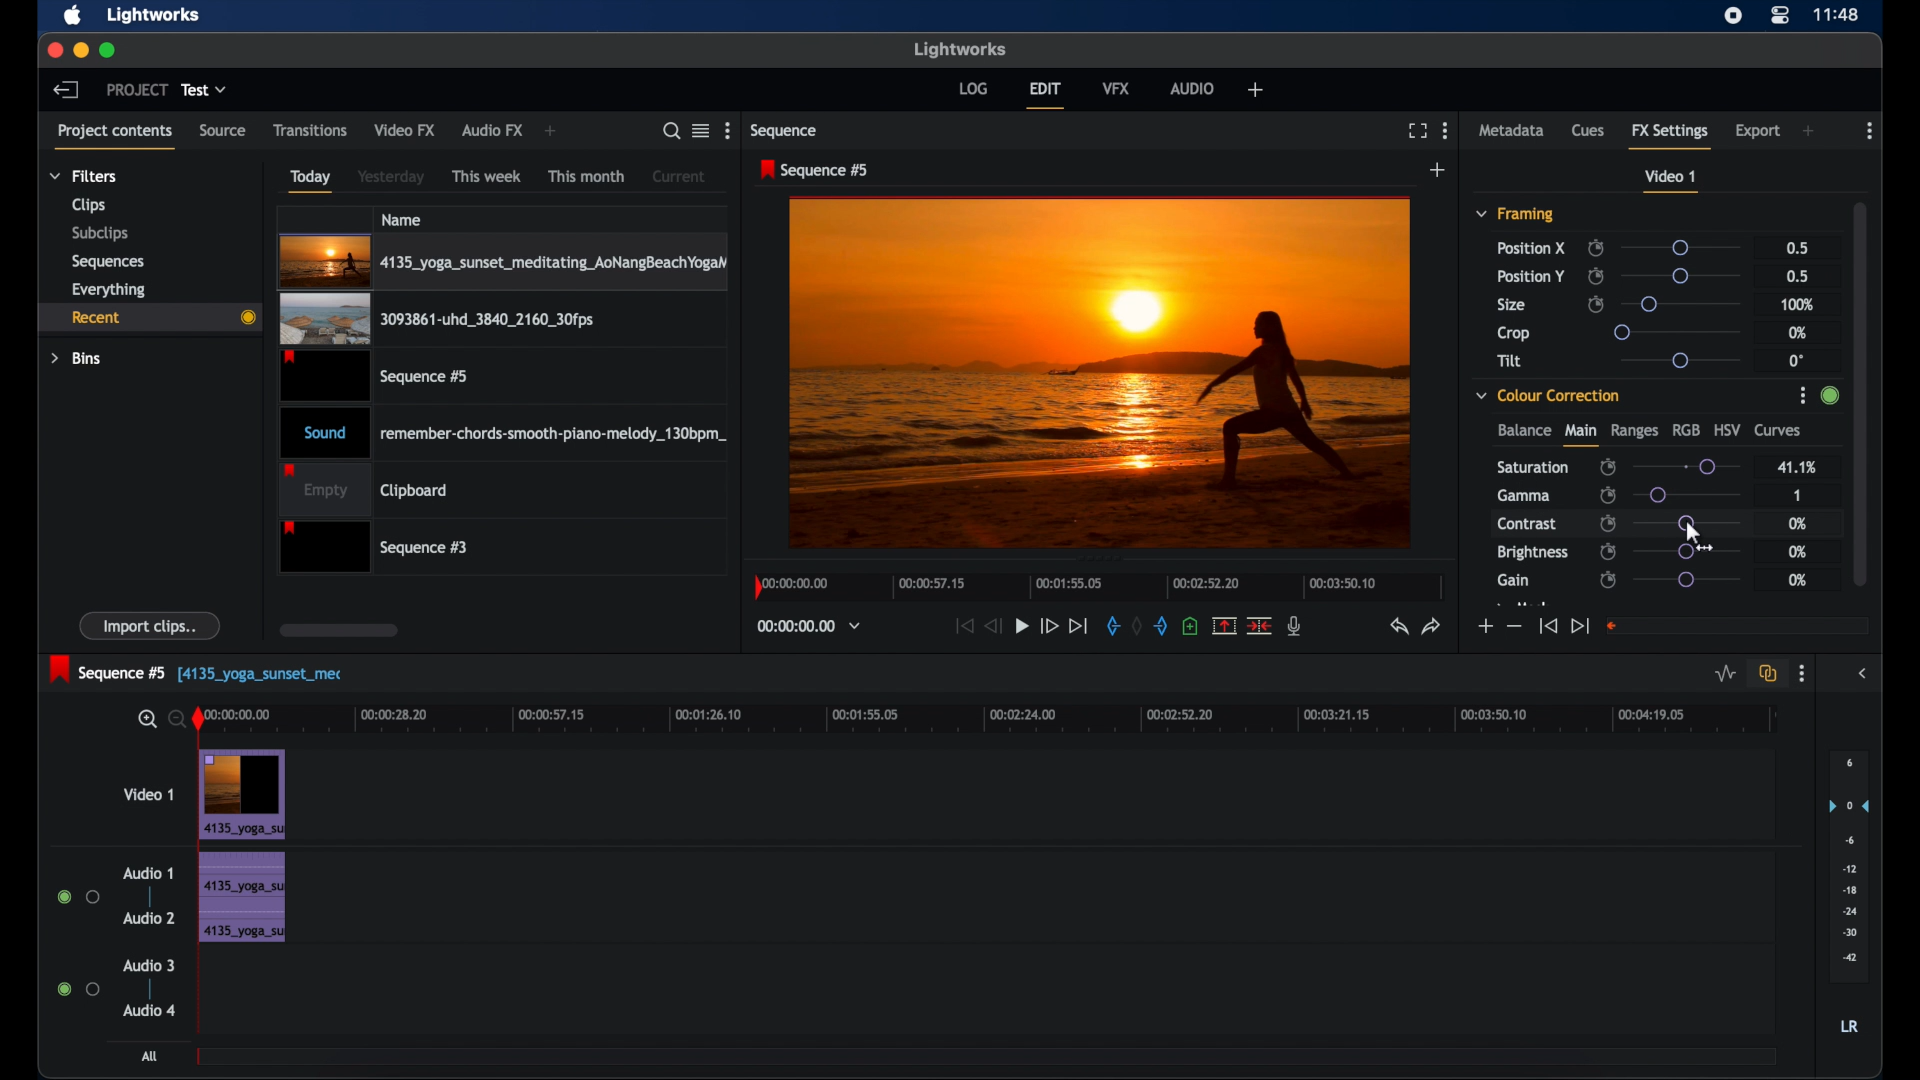 The height and width of the screenshot is (1080, 1920). I want to click on contrast, so click(1529, 525).